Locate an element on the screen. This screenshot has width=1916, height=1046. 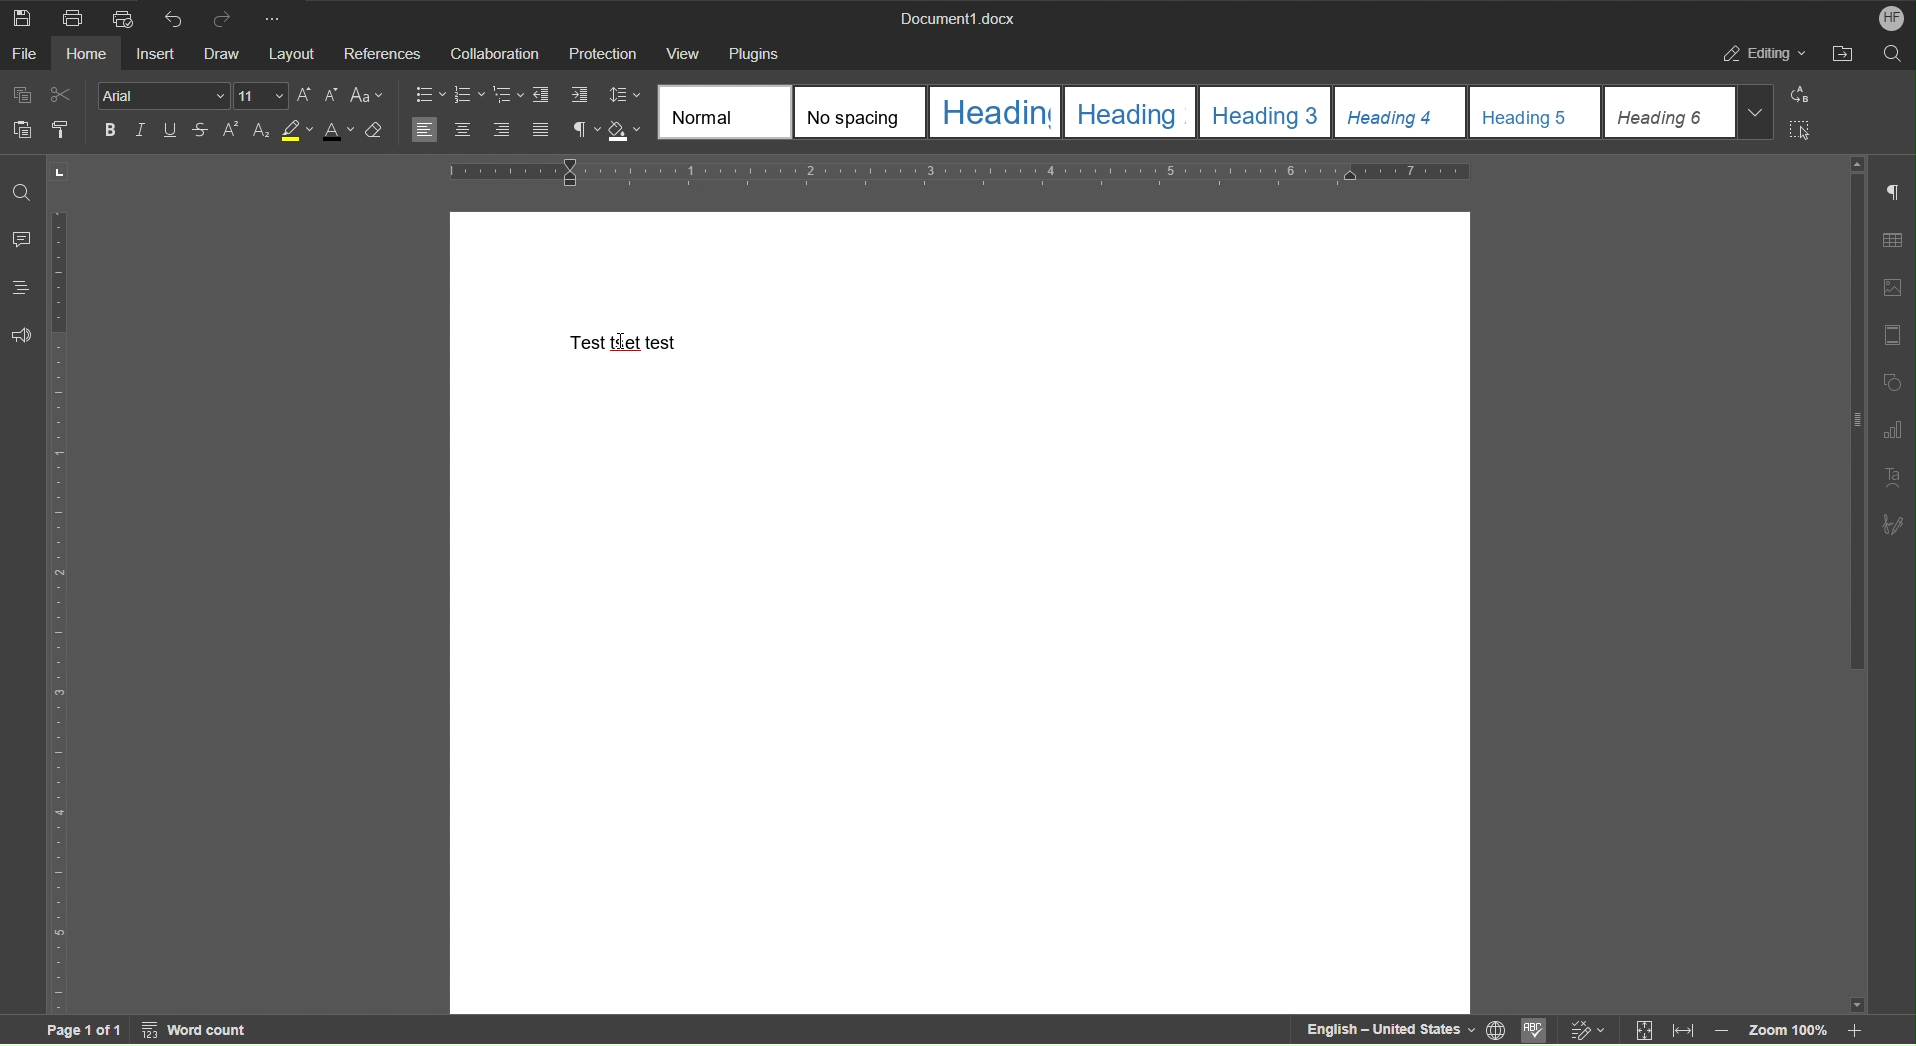
Heading 6 is located at coordinates (1692, 112).